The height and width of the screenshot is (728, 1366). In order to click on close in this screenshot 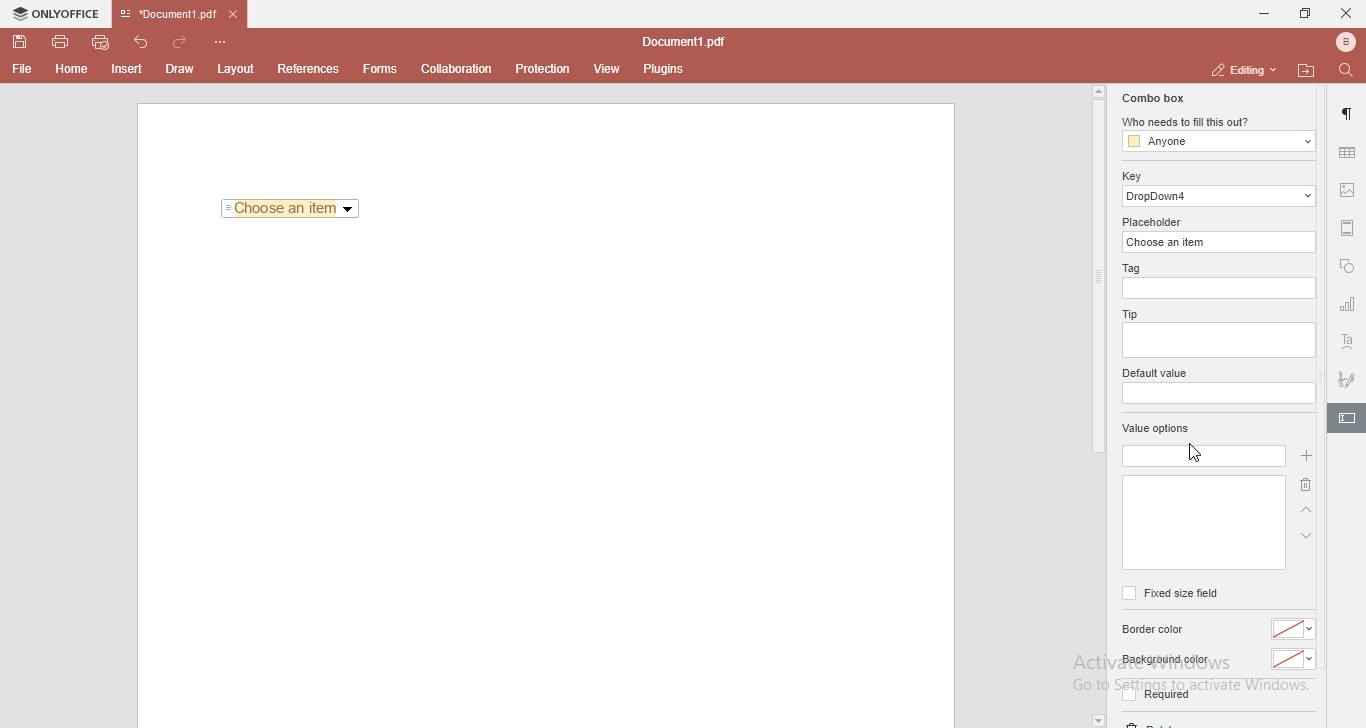, I will do `click(1346, 12)`.